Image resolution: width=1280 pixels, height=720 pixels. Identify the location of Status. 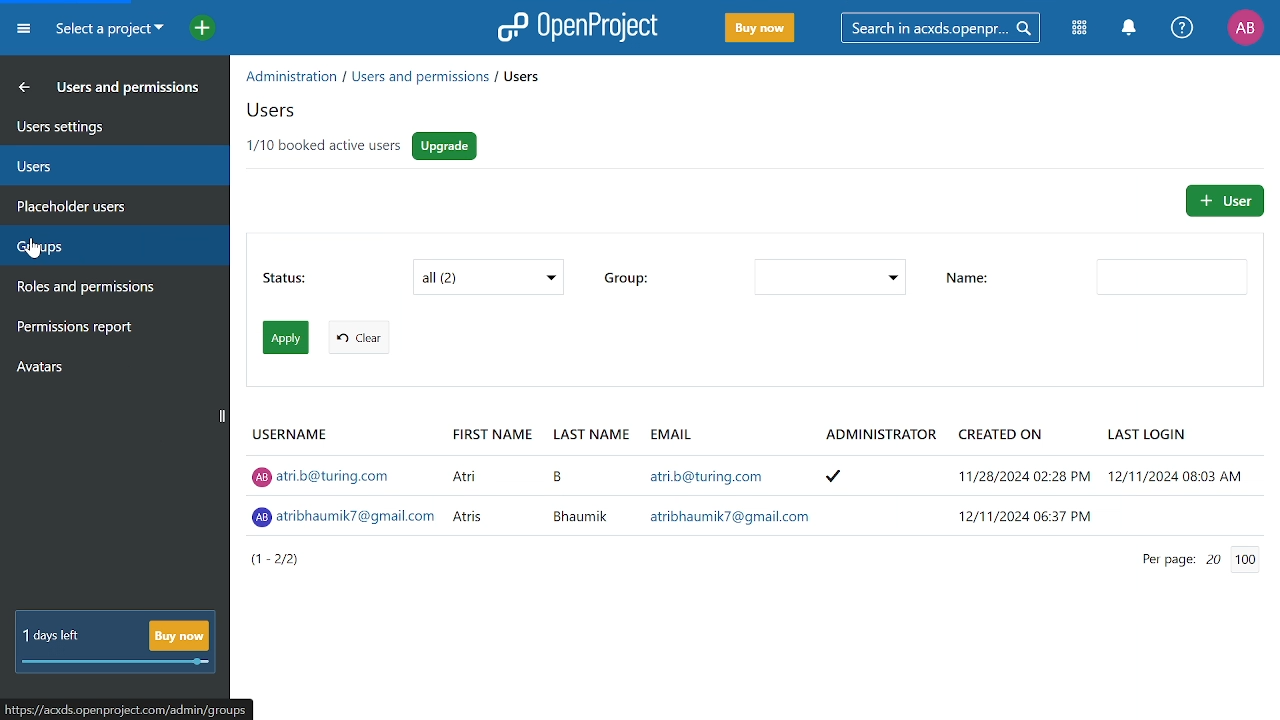
(488, 277).